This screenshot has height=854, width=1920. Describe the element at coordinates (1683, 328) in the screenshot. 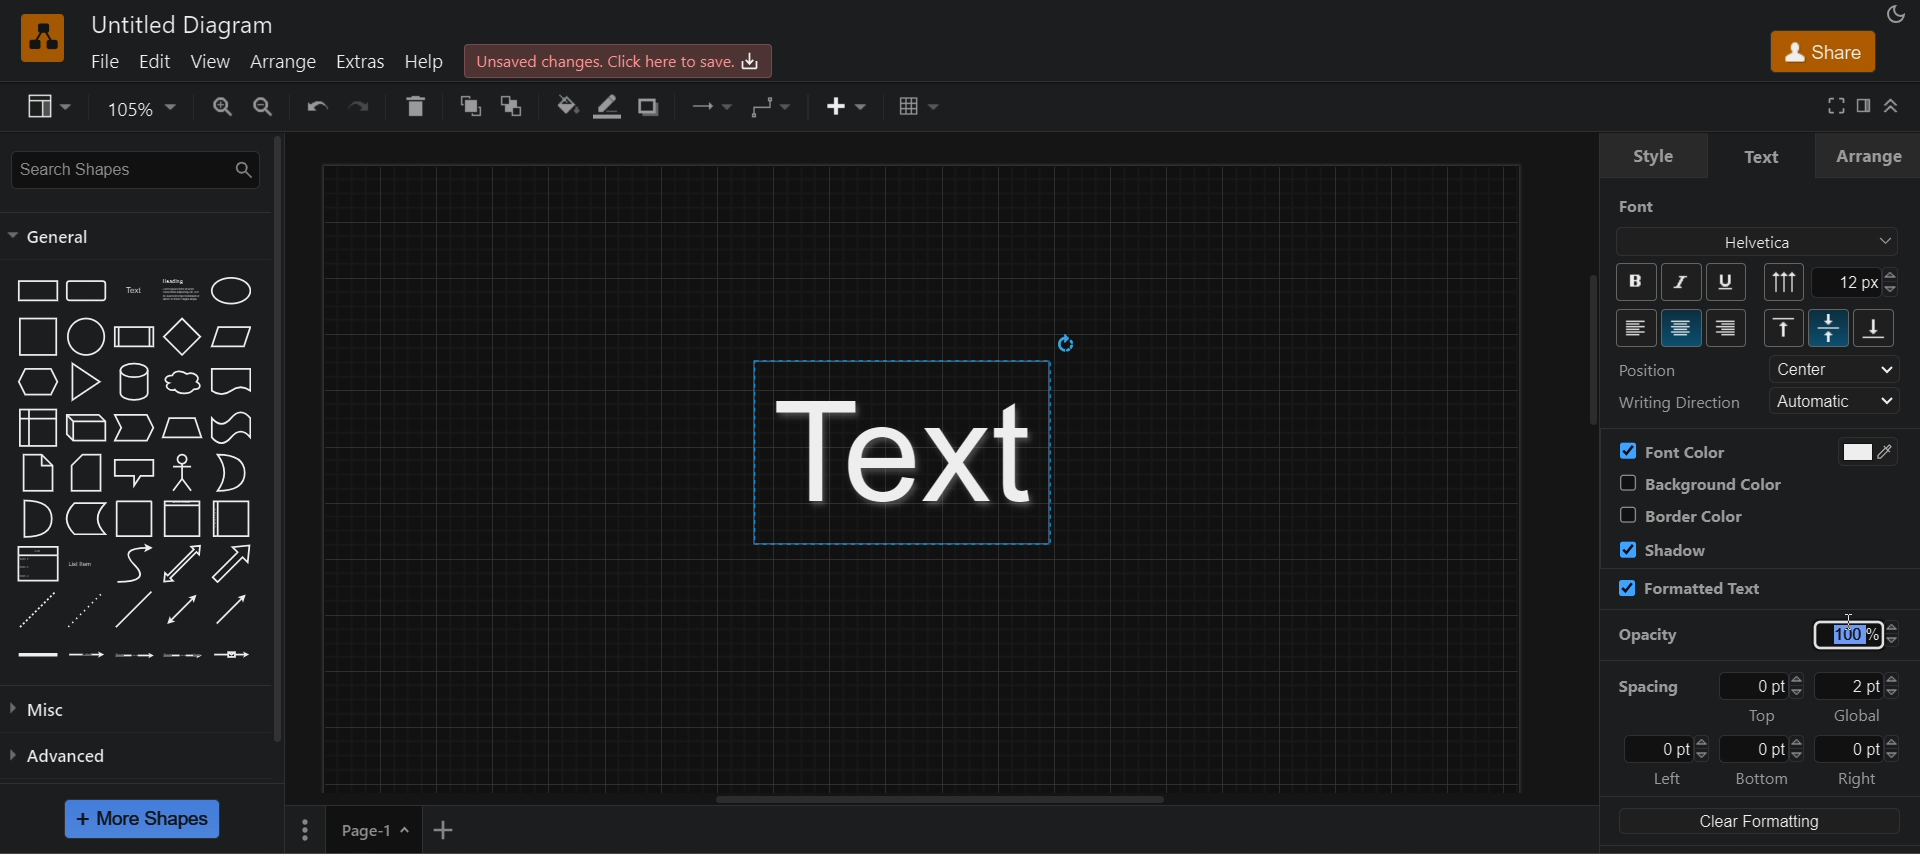

I see `center` at that location.